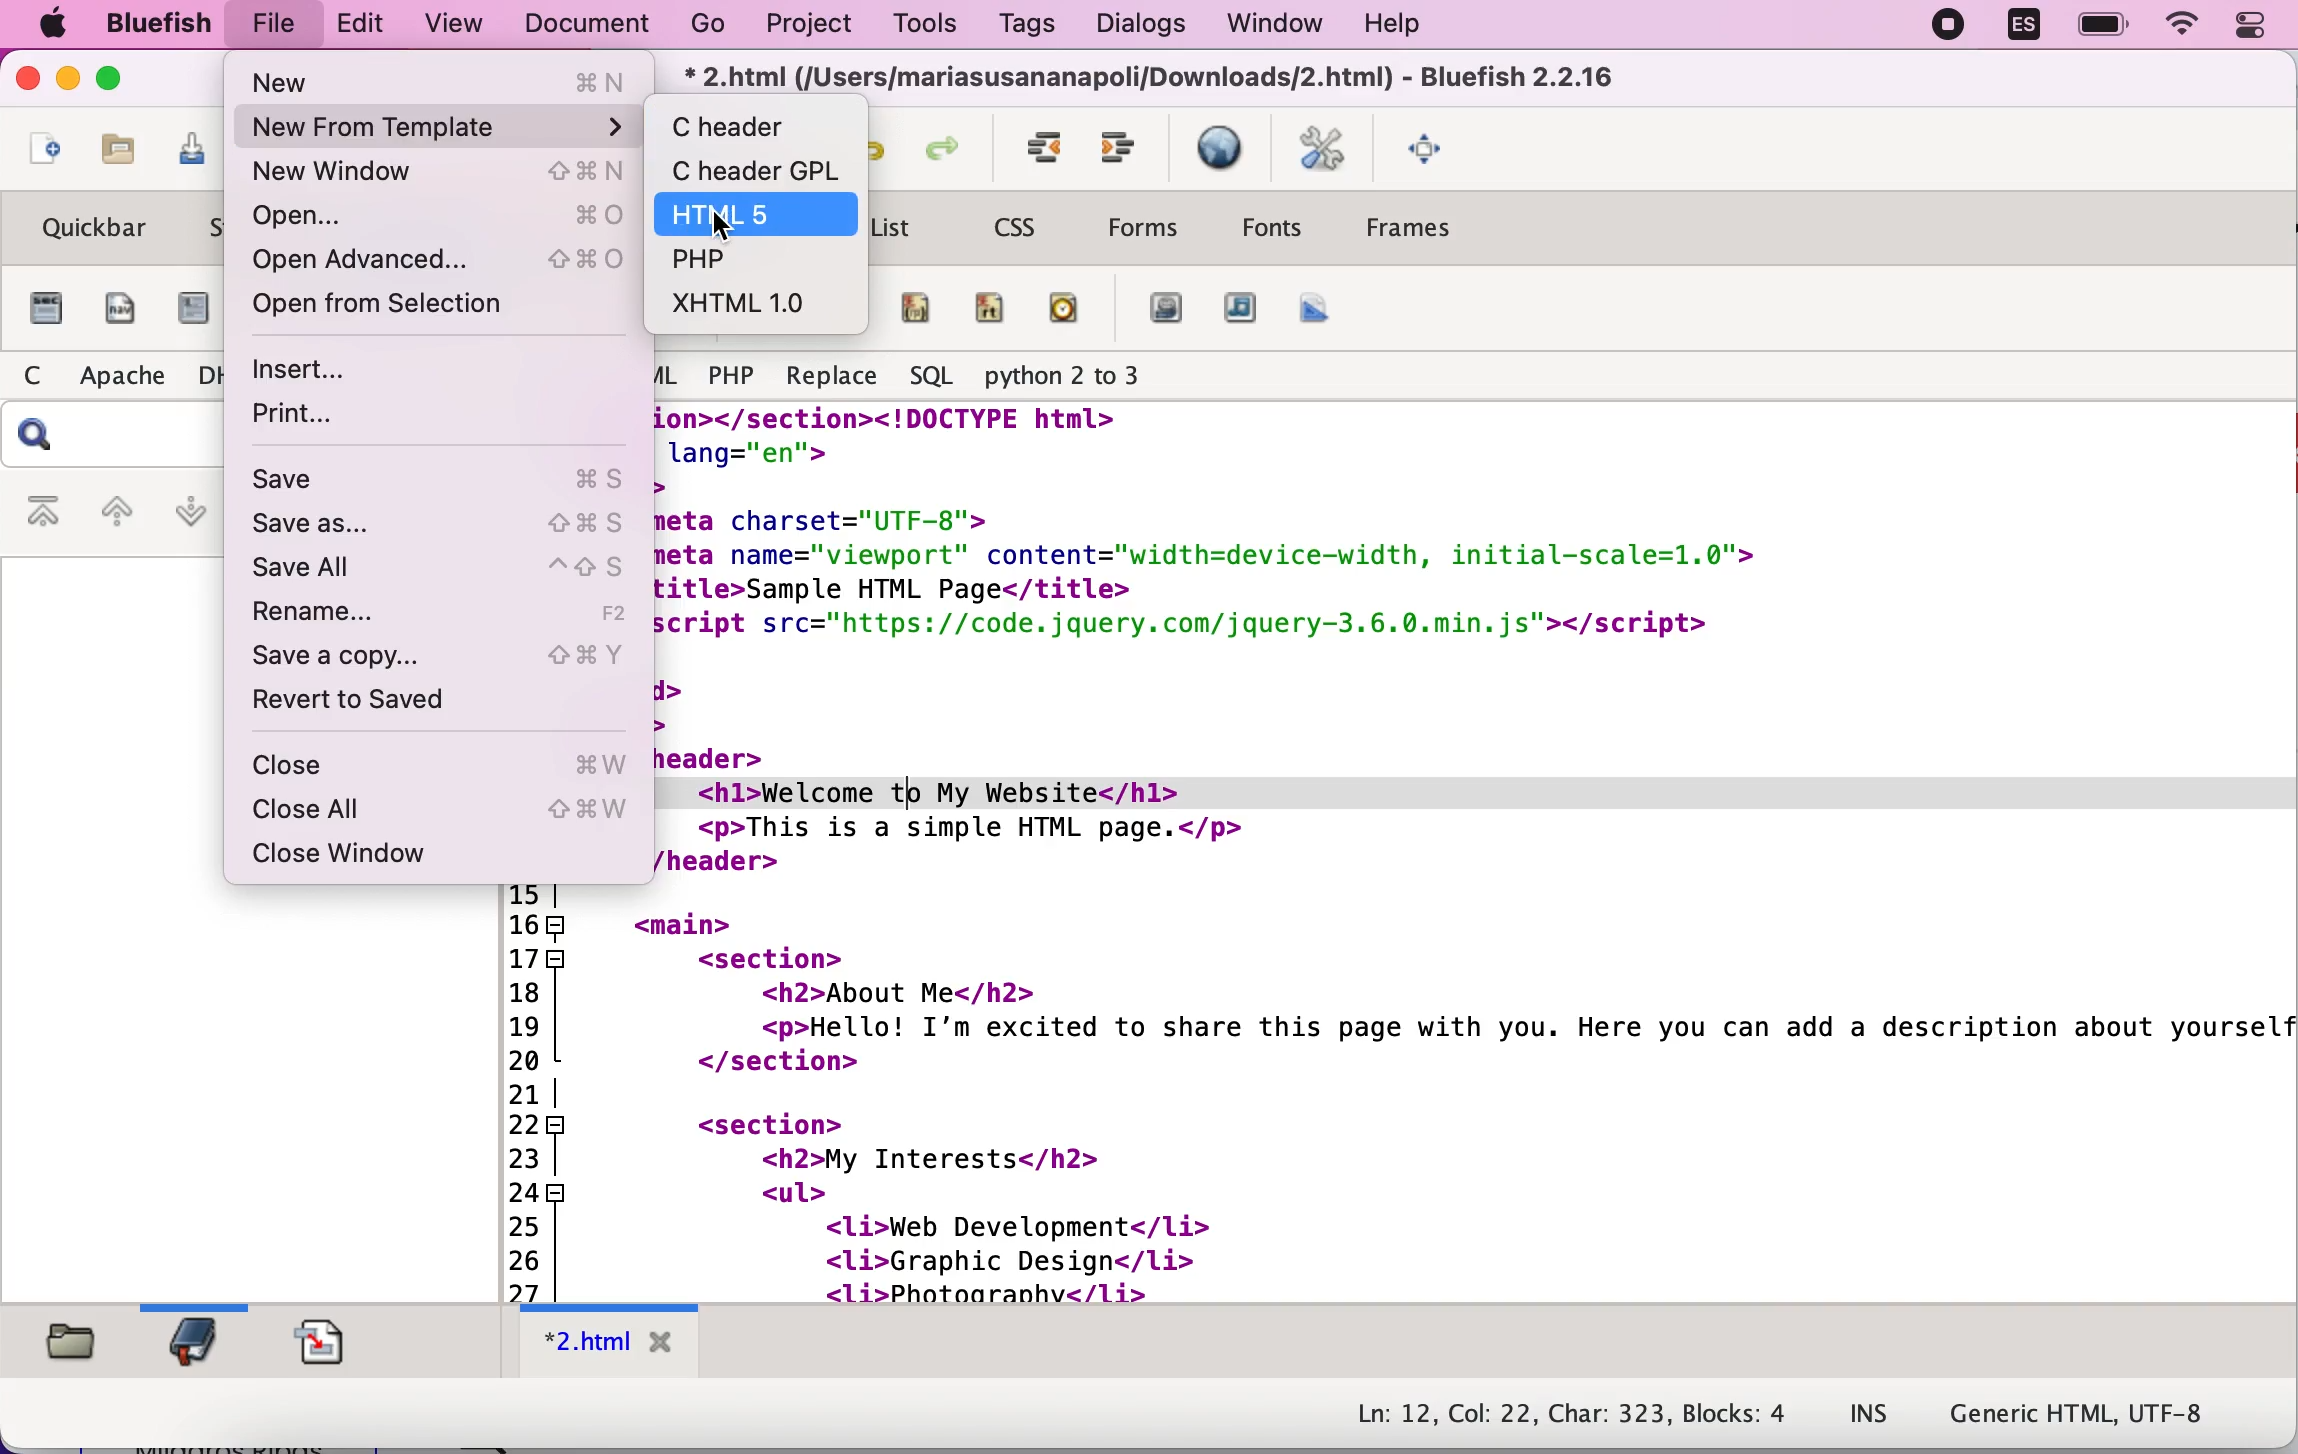 This screenshot has width=2298, height=1454. What do you see at coordinates (197, 1343) in the screenshot?
I see `bookmarks` at bounding box center [197, 1343].